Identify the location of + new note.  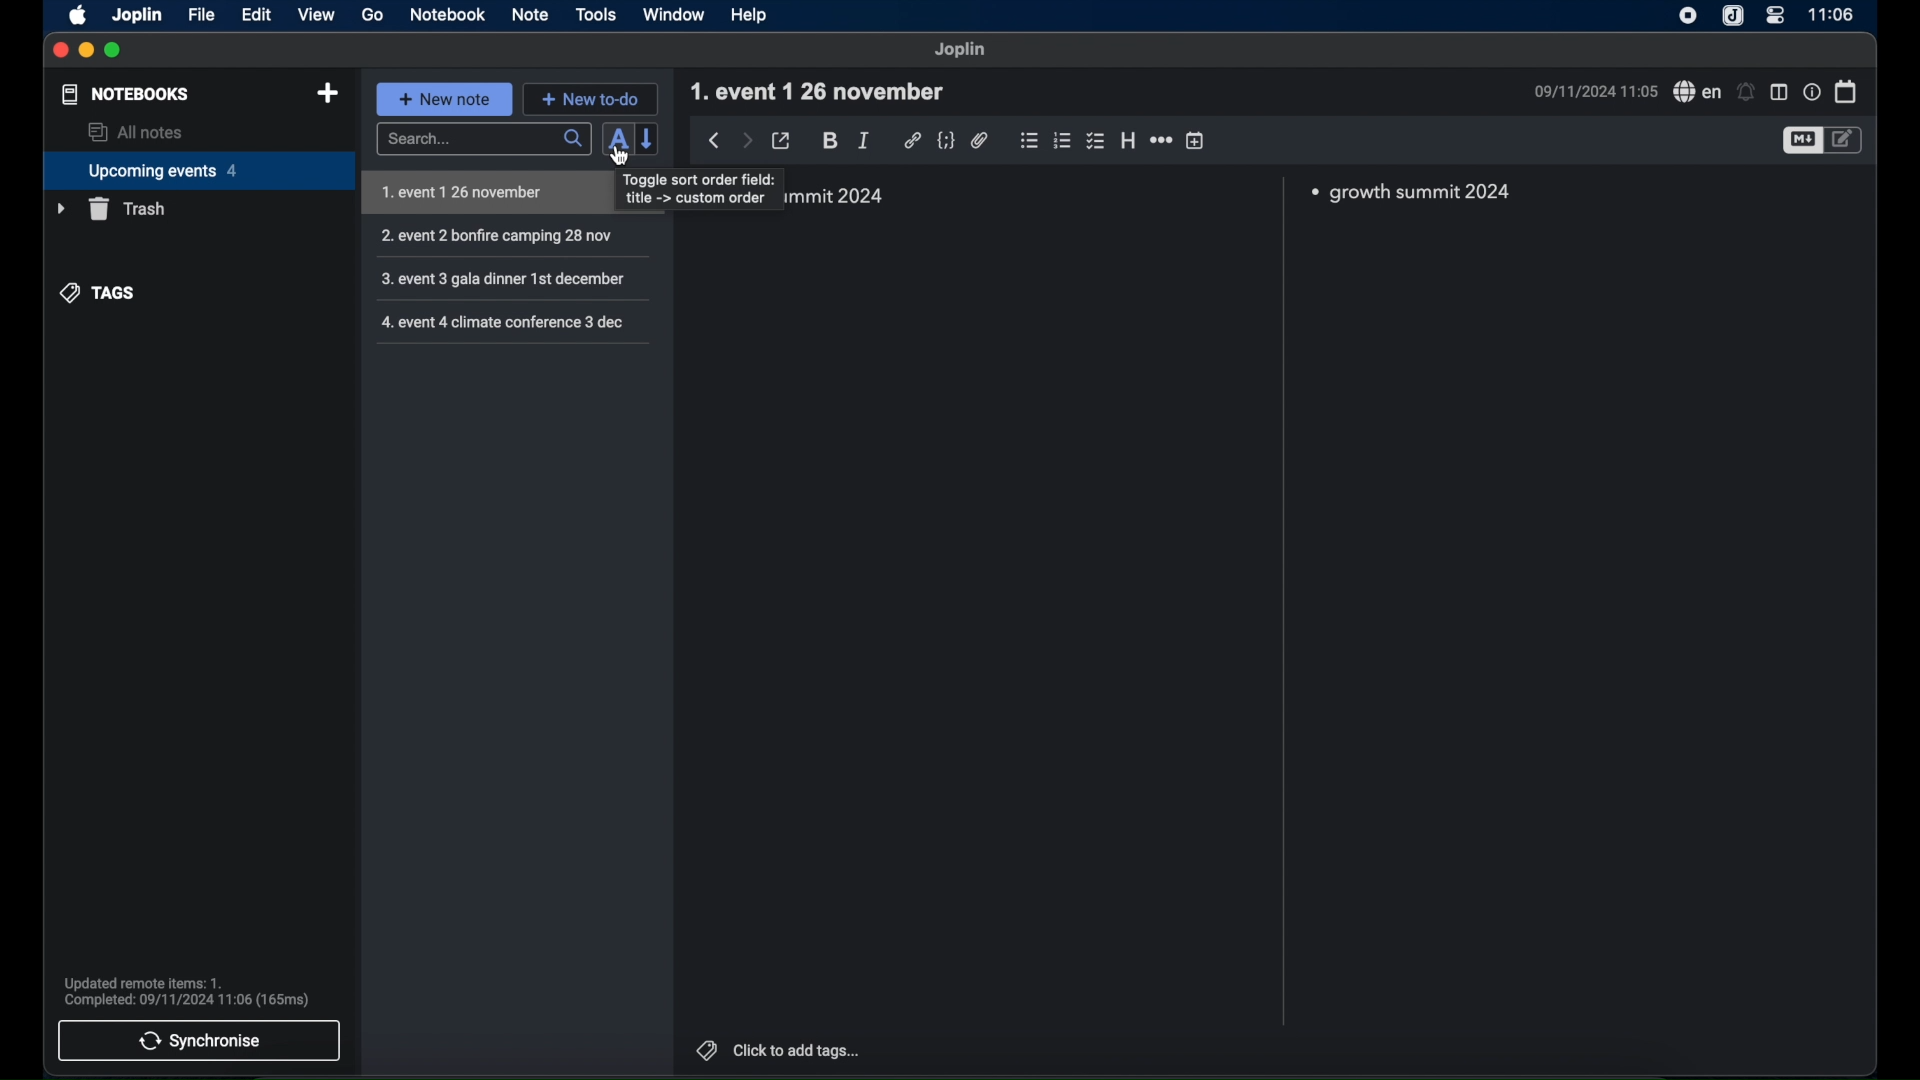
(444, 98).